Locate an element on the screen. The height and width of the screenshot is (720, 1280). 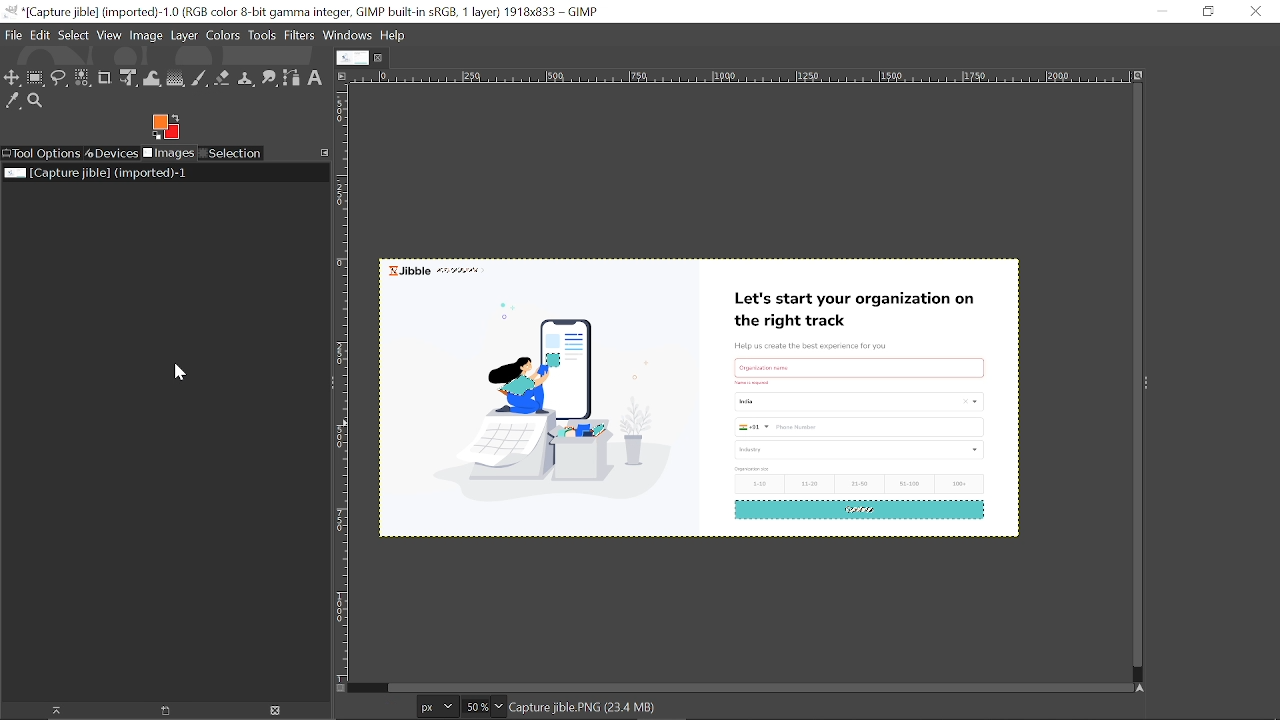
Select is located at coordinates (73, 35).